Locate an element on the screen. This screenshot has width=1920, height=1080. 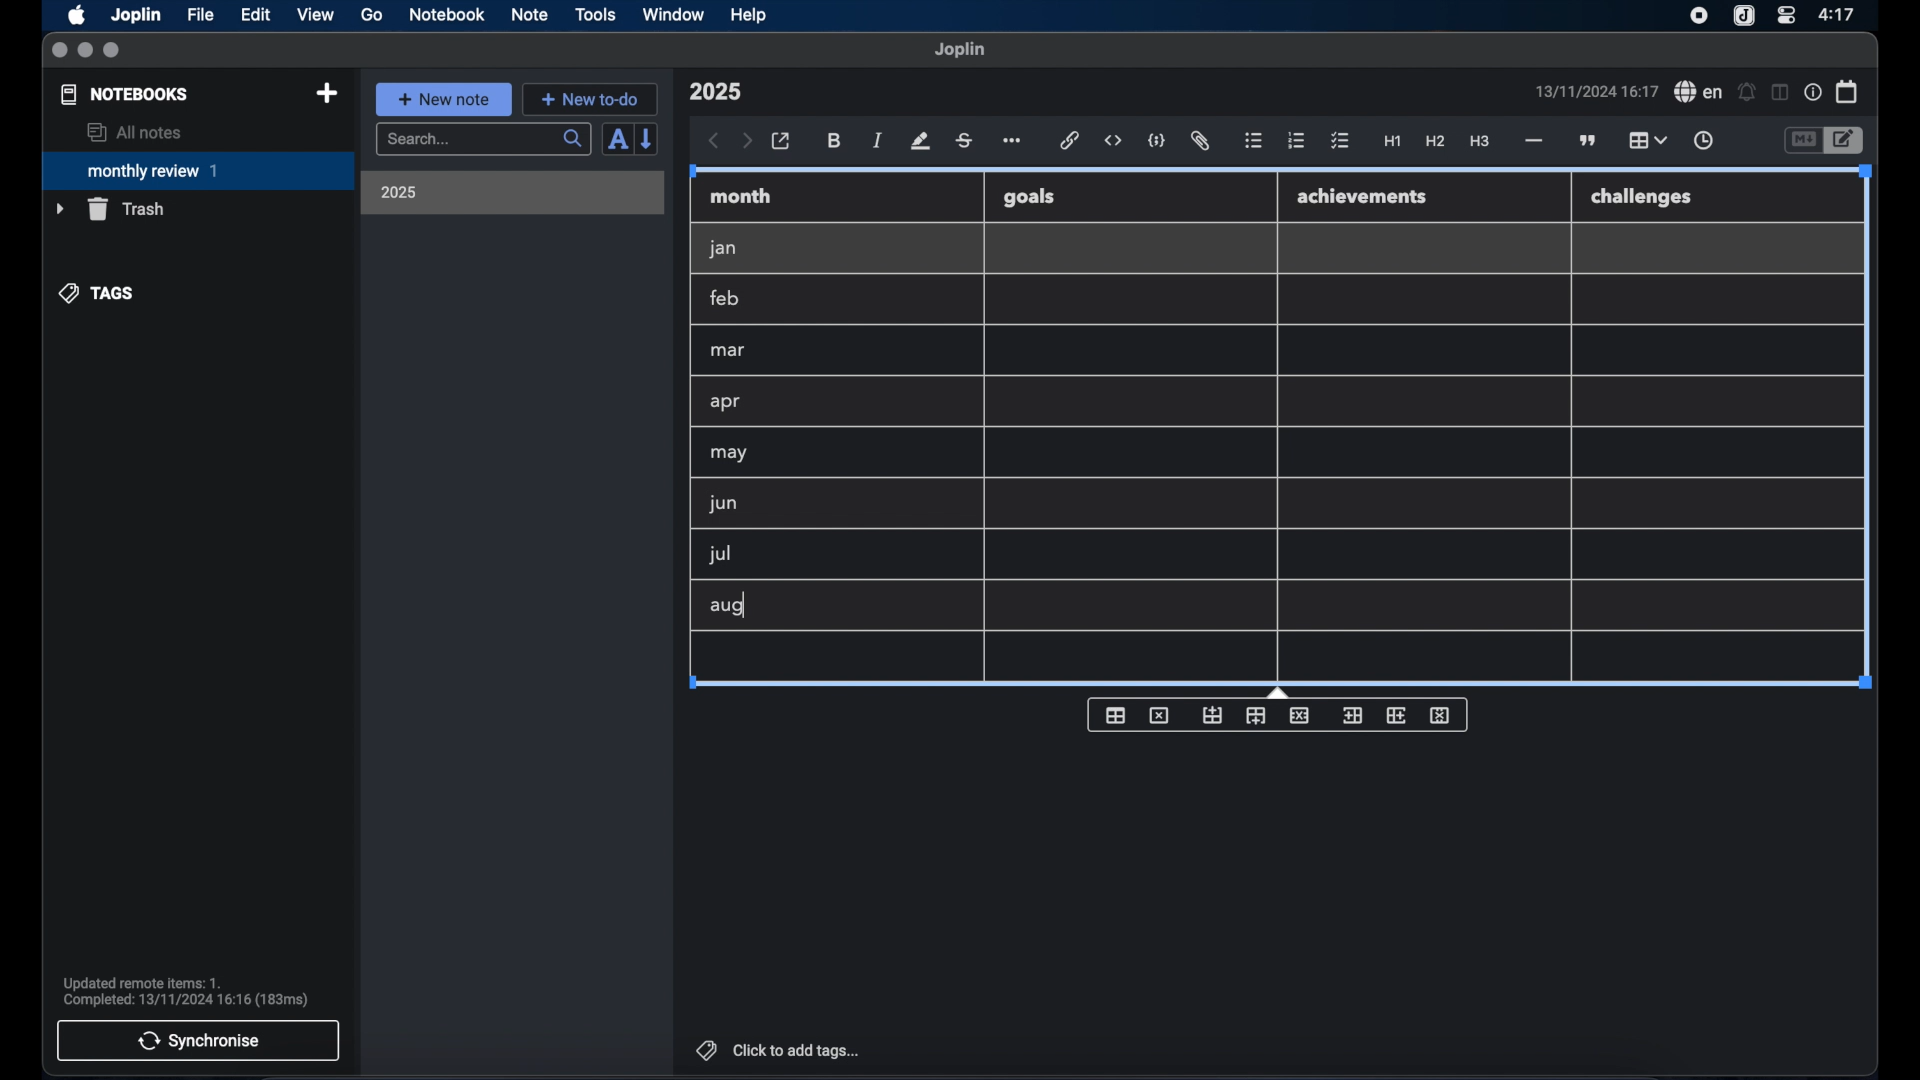
heading 2 is located at coordinates (1436, 142).